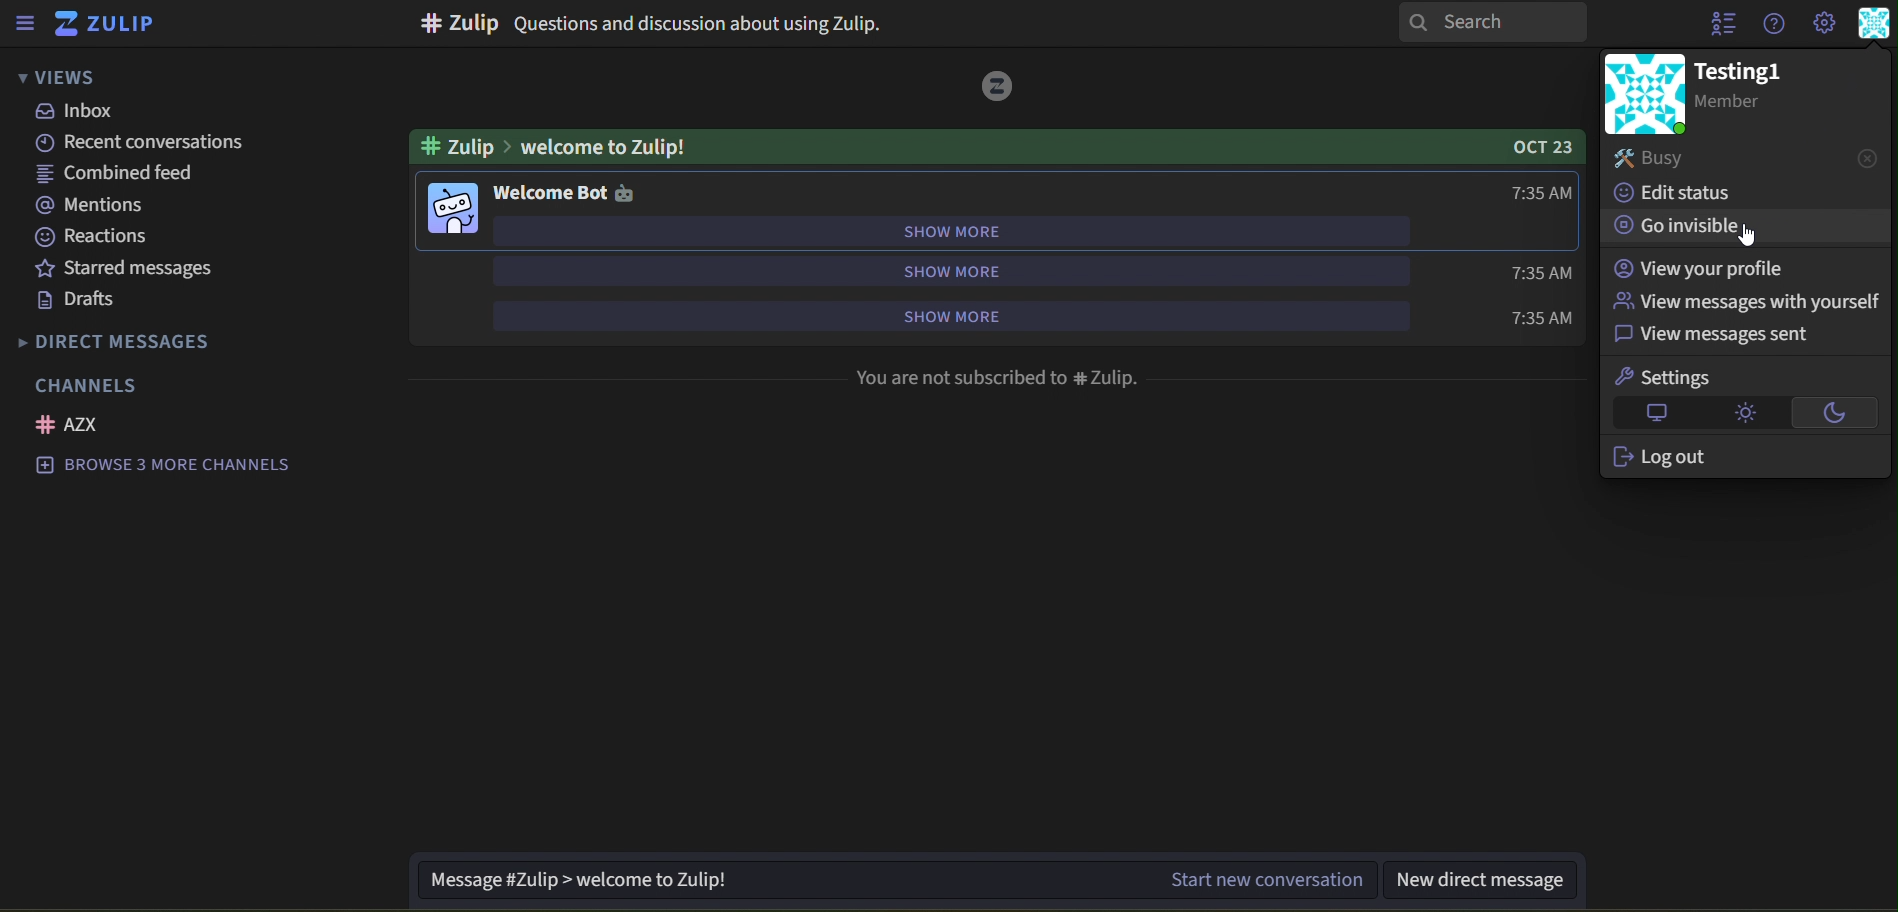 The image size is (1898, 912). Describe the element at coordinates (105, 237) in the screenshot. I see `reactions` at that location.